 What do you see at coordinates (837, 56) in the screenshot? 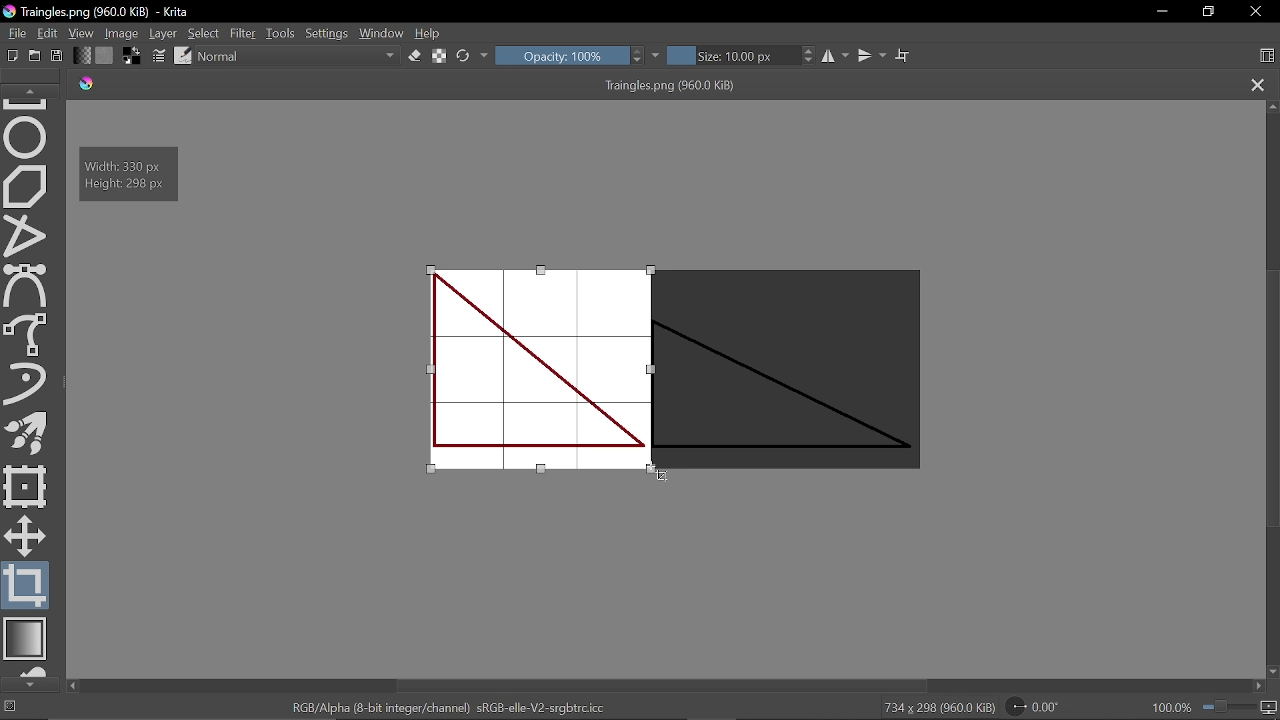
I see `Horizontal mirror tool` at bounding box center [837, 56].